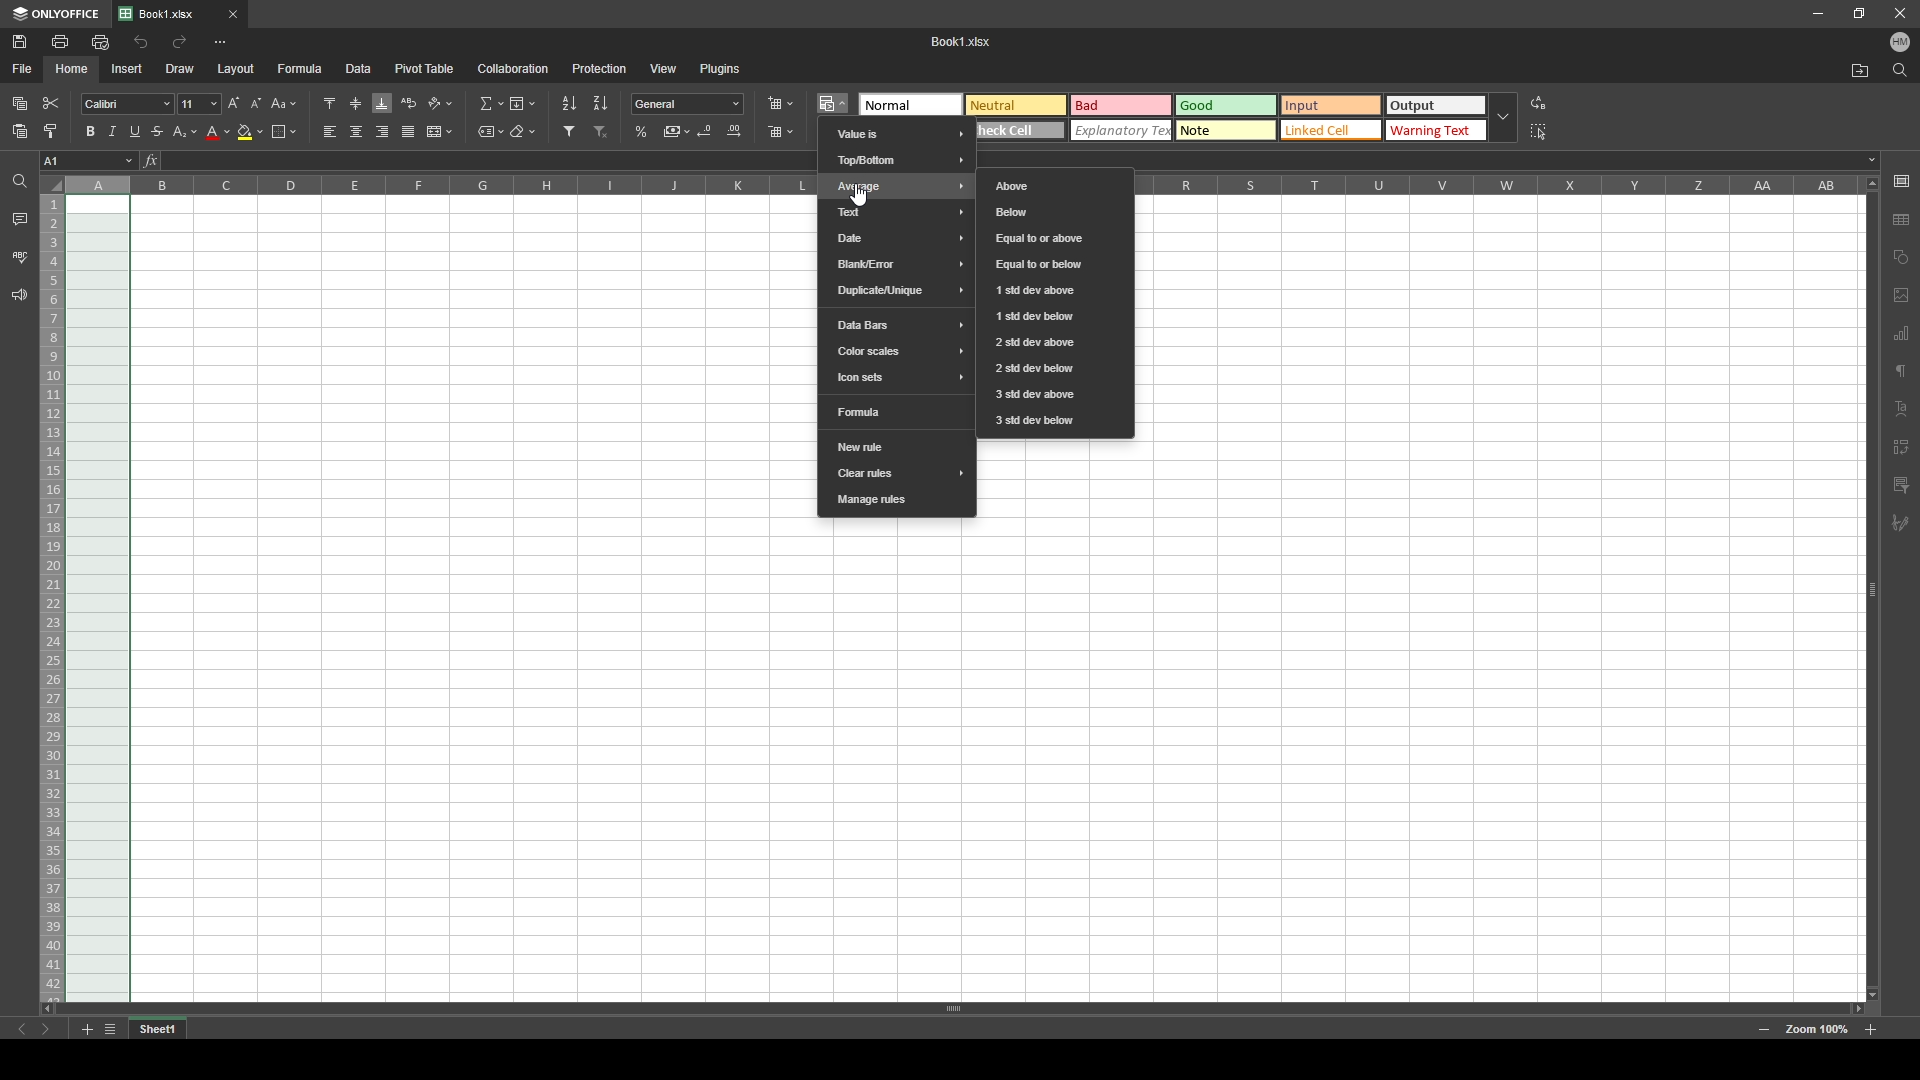 Image resolution: width=1920 pixels, height=1080 pixels. Describe the element at coordinates (20, 132) in the screenshot. I see `paste` at that location.